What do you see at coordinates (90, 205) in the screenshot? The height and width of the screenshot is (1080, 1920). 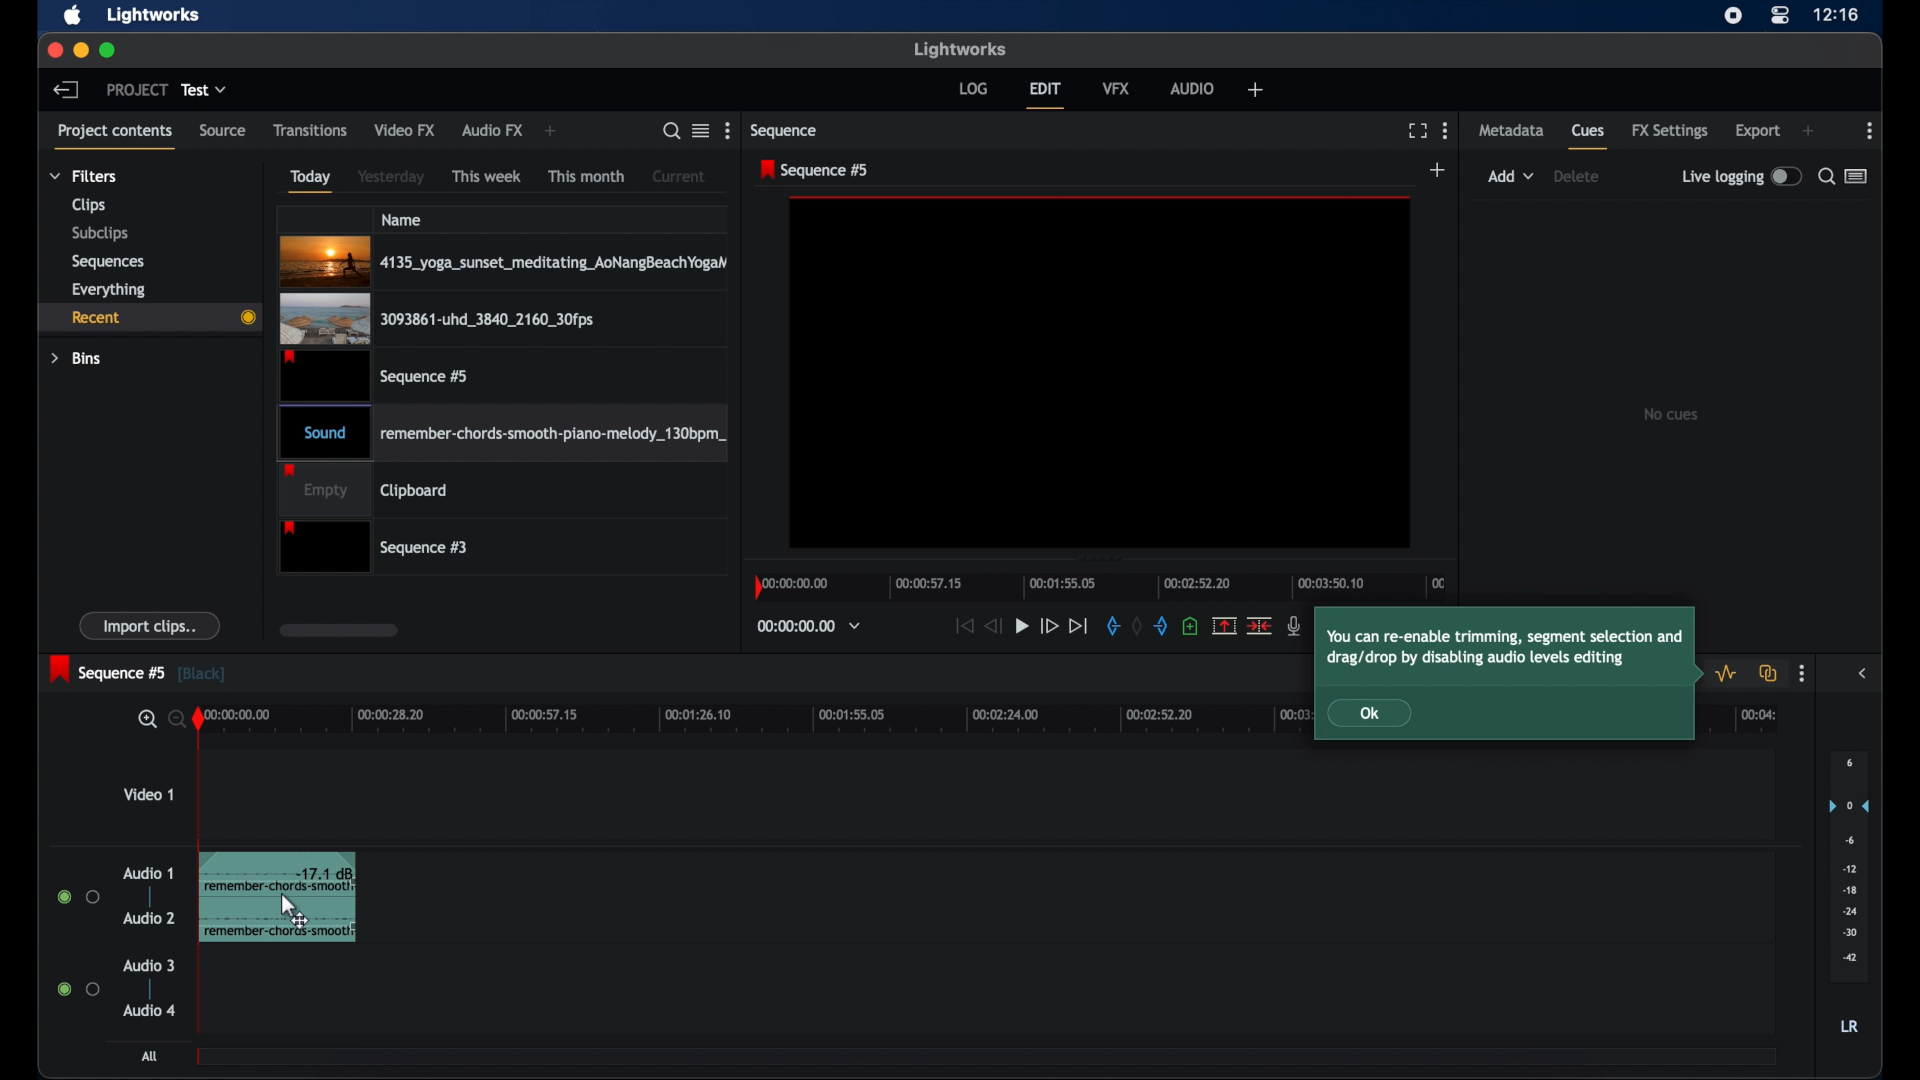 I see `clips` at bounding box center [90, 205].